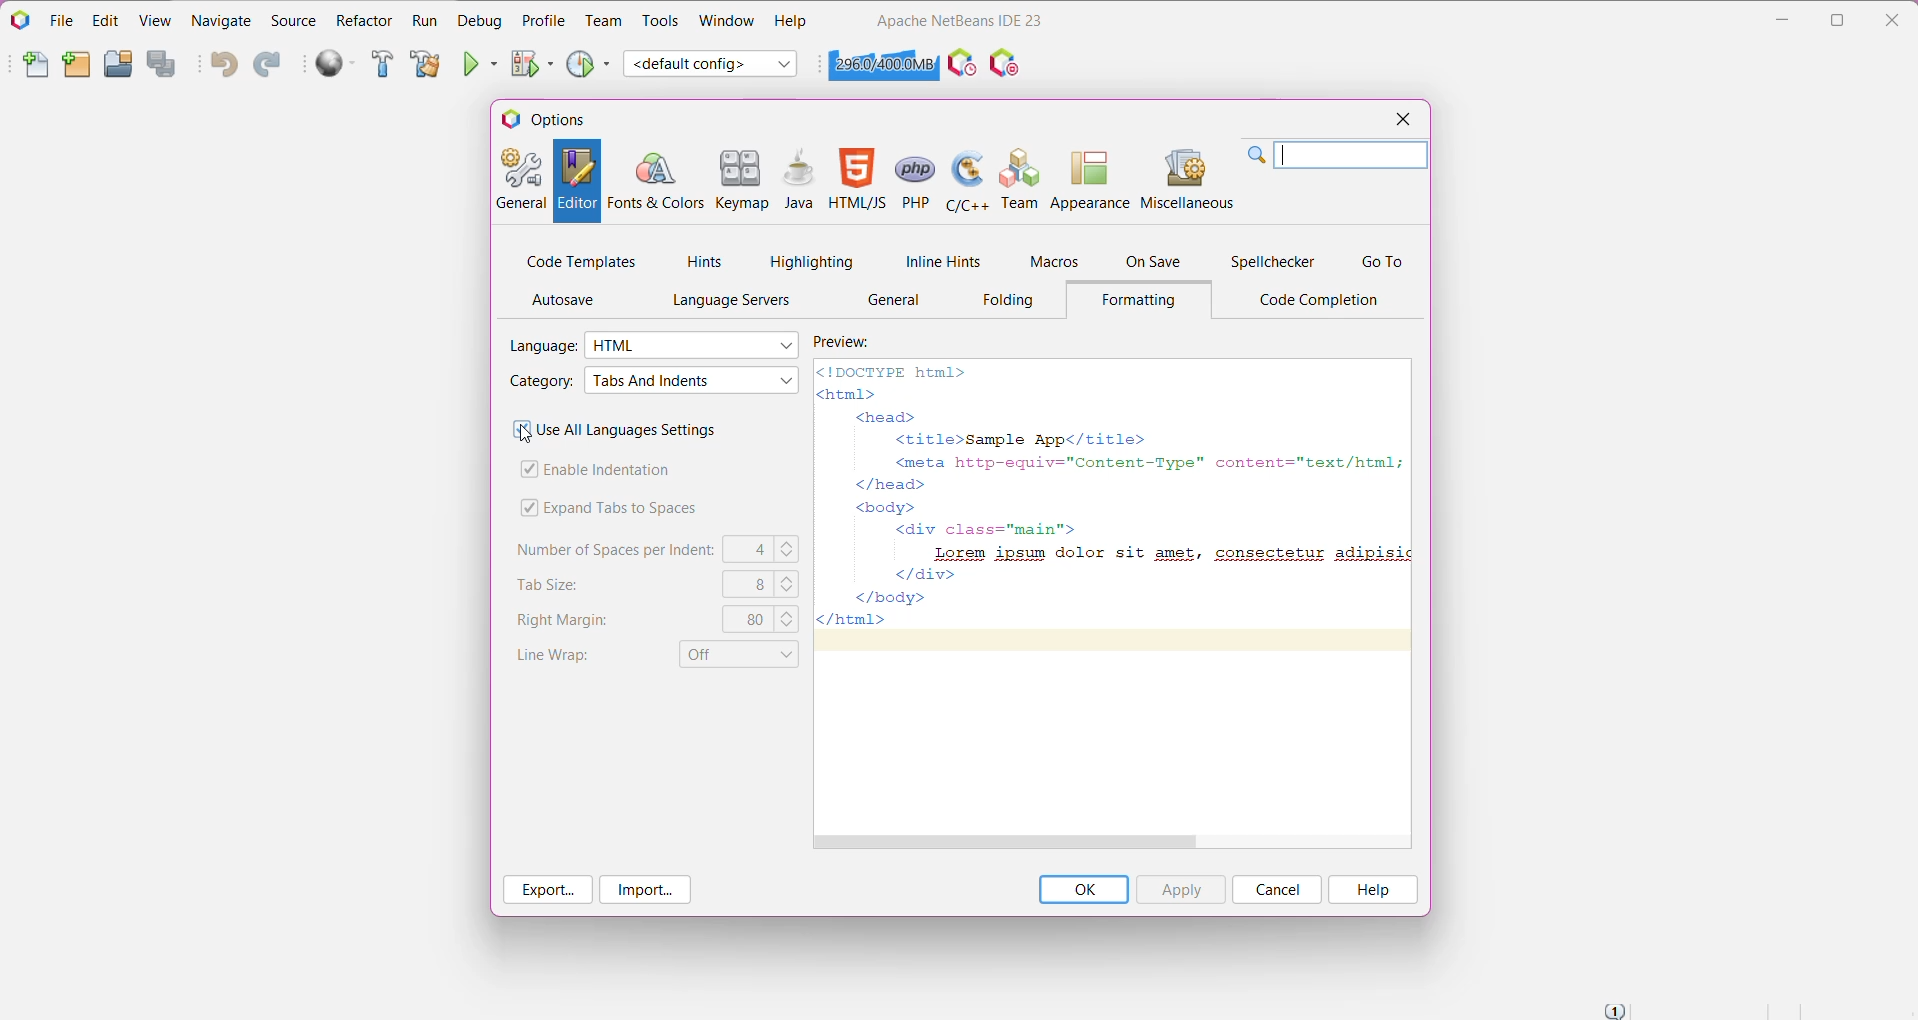  Describe the element at coordinates (1782, 20) in the screenshot. I see `Minimize` at that location.